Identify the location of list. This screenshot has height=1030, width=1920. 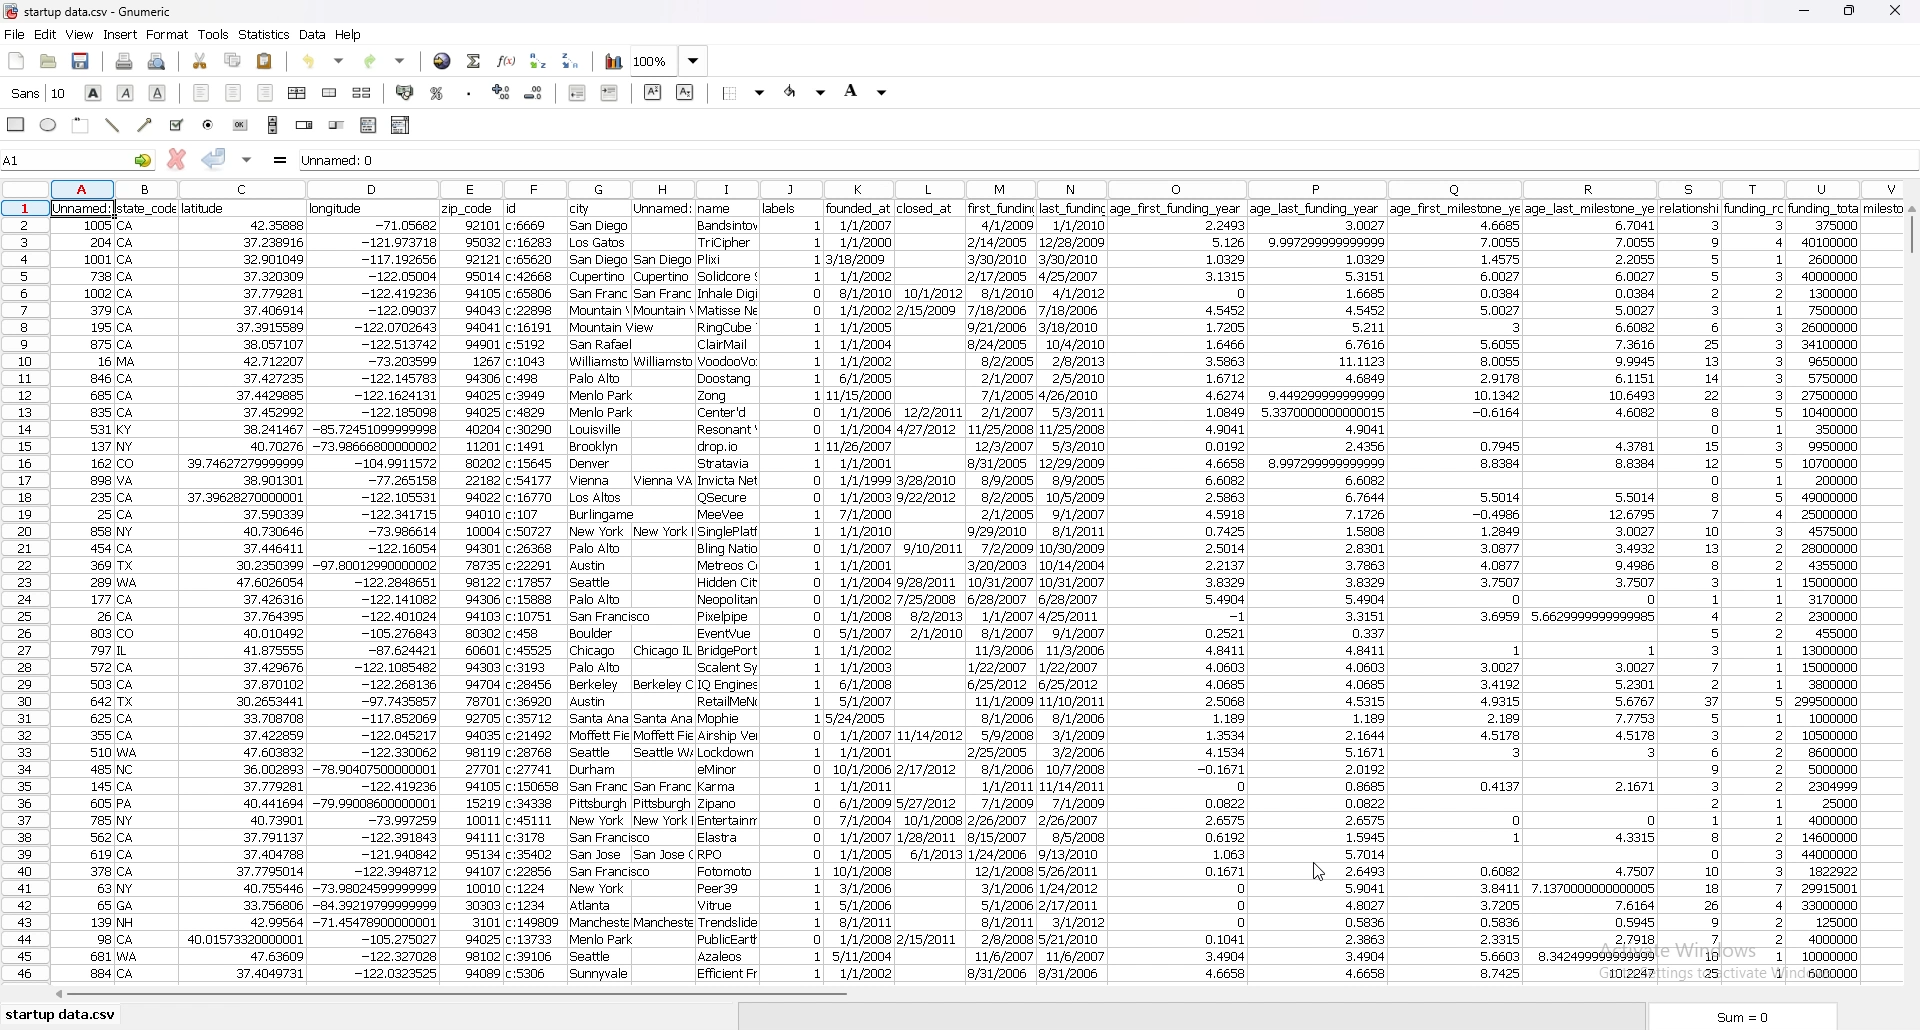
(368, 125).